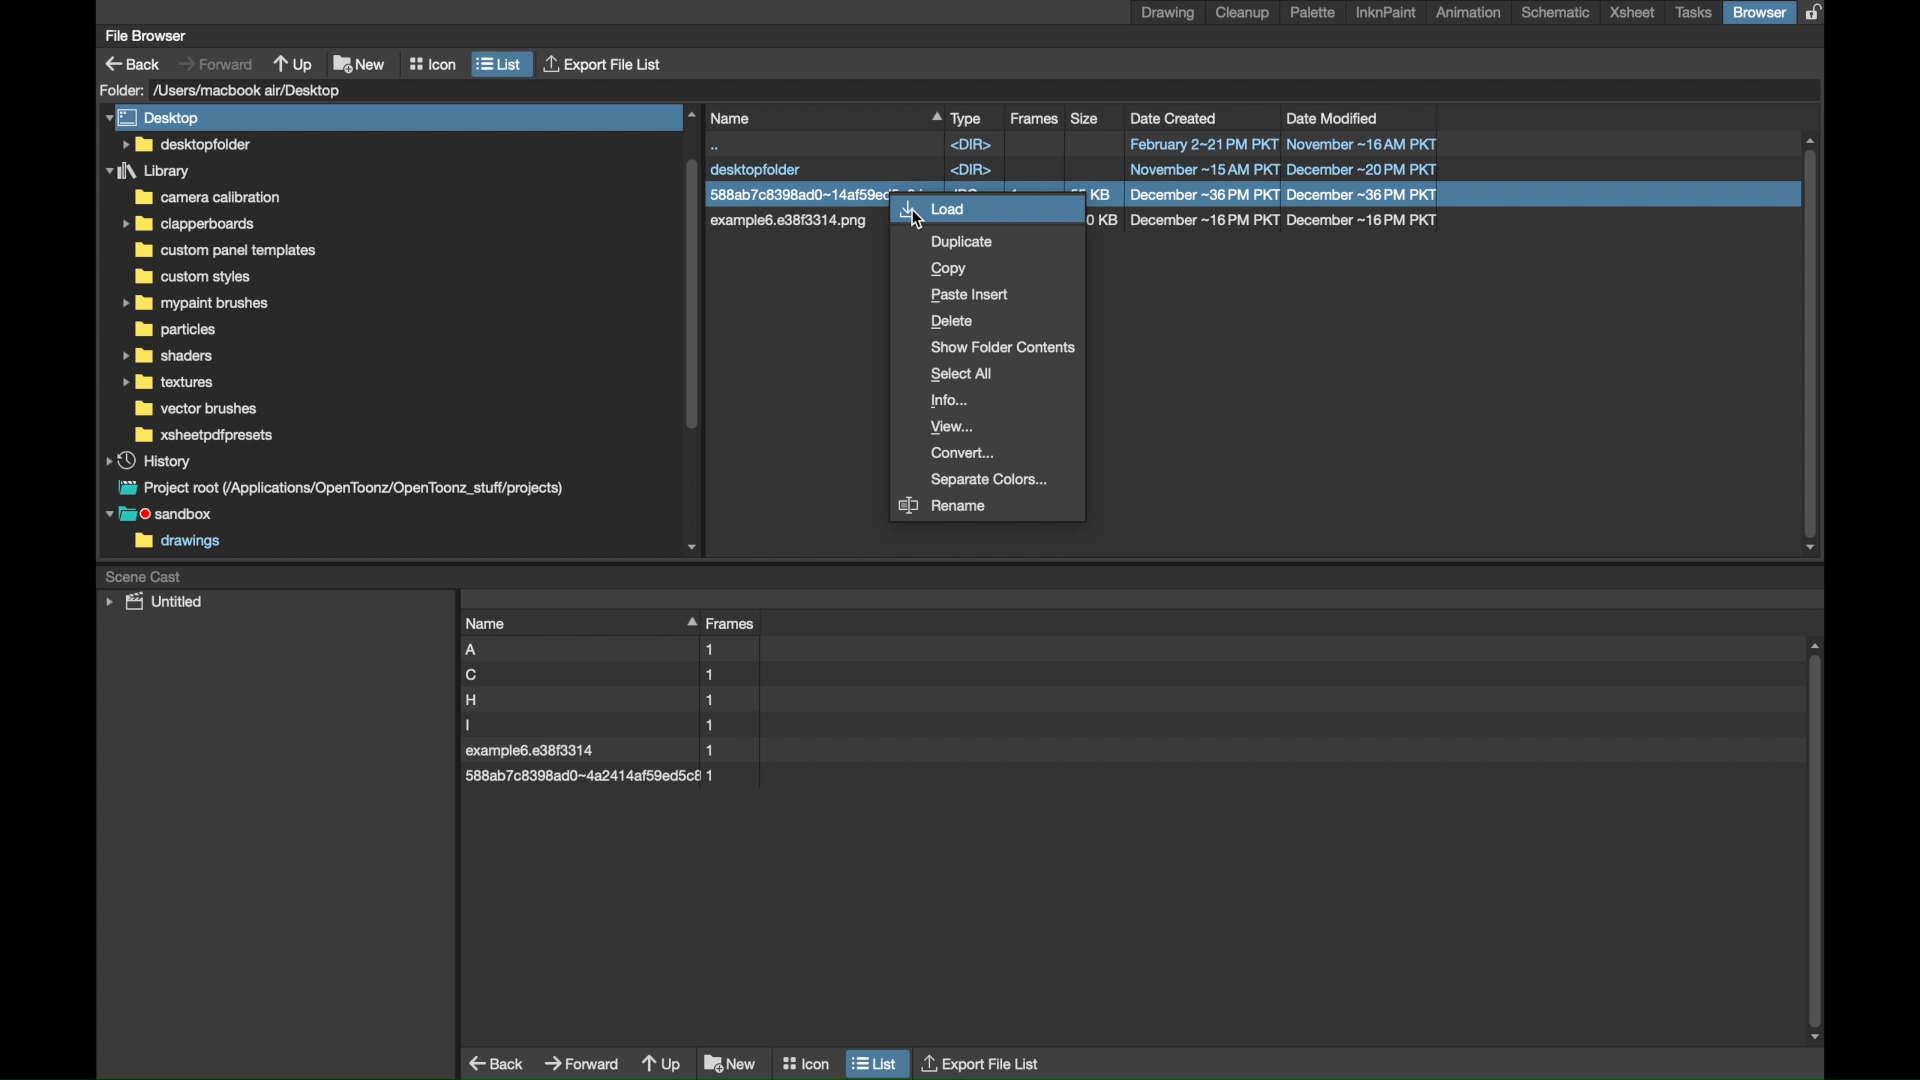 Image resolution: width=1920 pixels, height=1080 pixels. I want to click on back, so click(498, 1063).